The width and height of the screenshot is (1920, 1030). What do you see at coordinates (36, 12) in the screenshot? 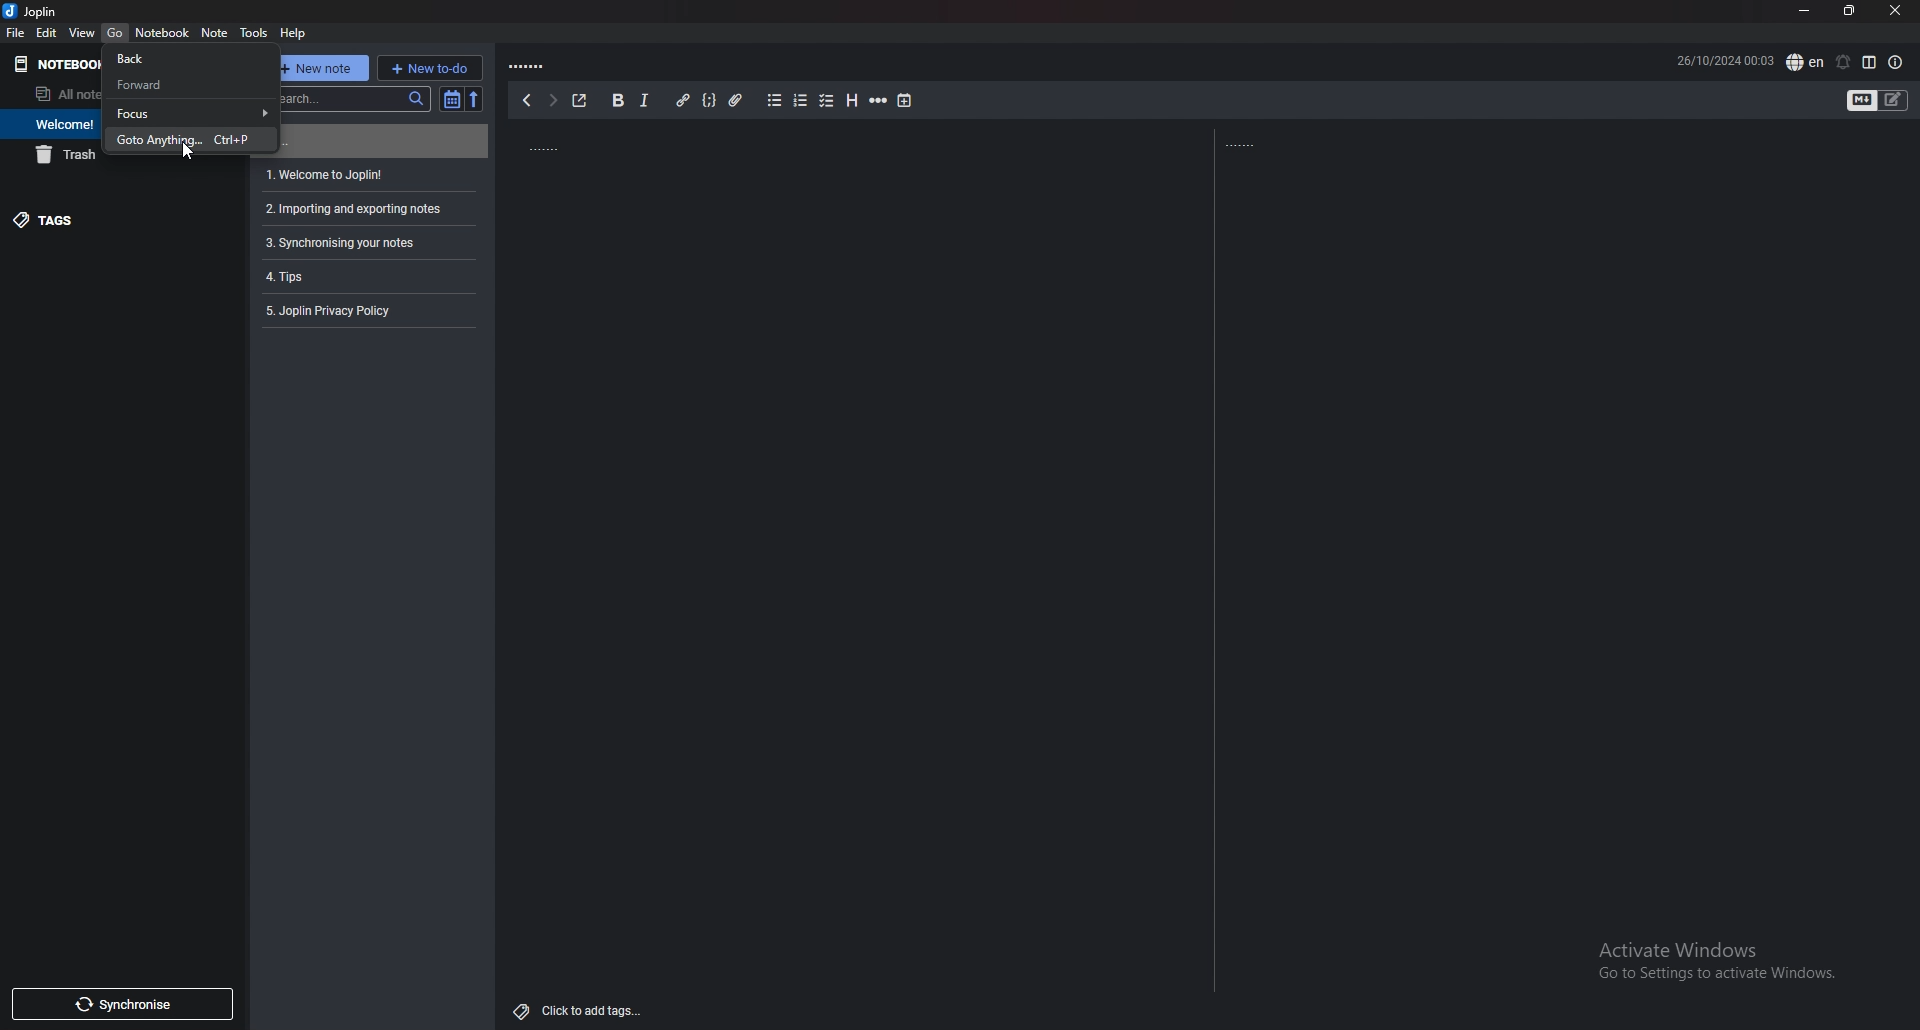
I see `joplin` at bounding box center [36, 12].